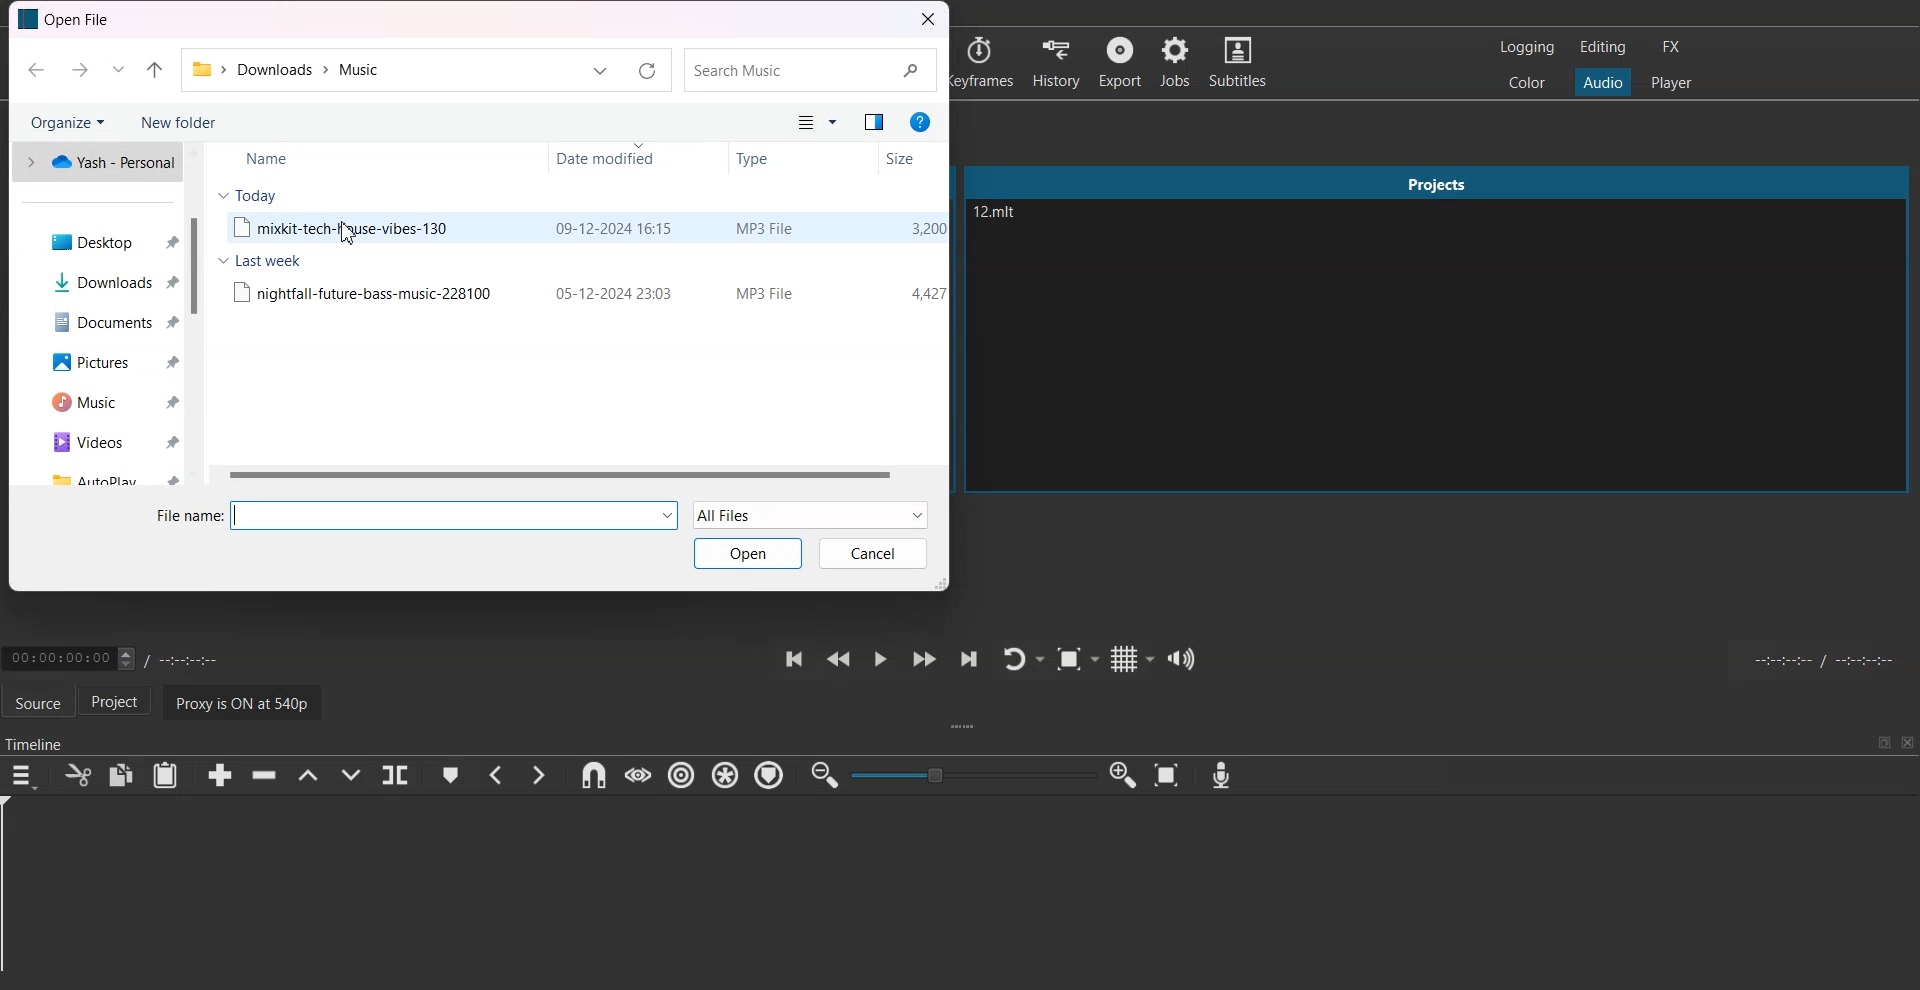  Describe the element at coordinates (749, 553) in the screenshot. I see `Open` at that location.